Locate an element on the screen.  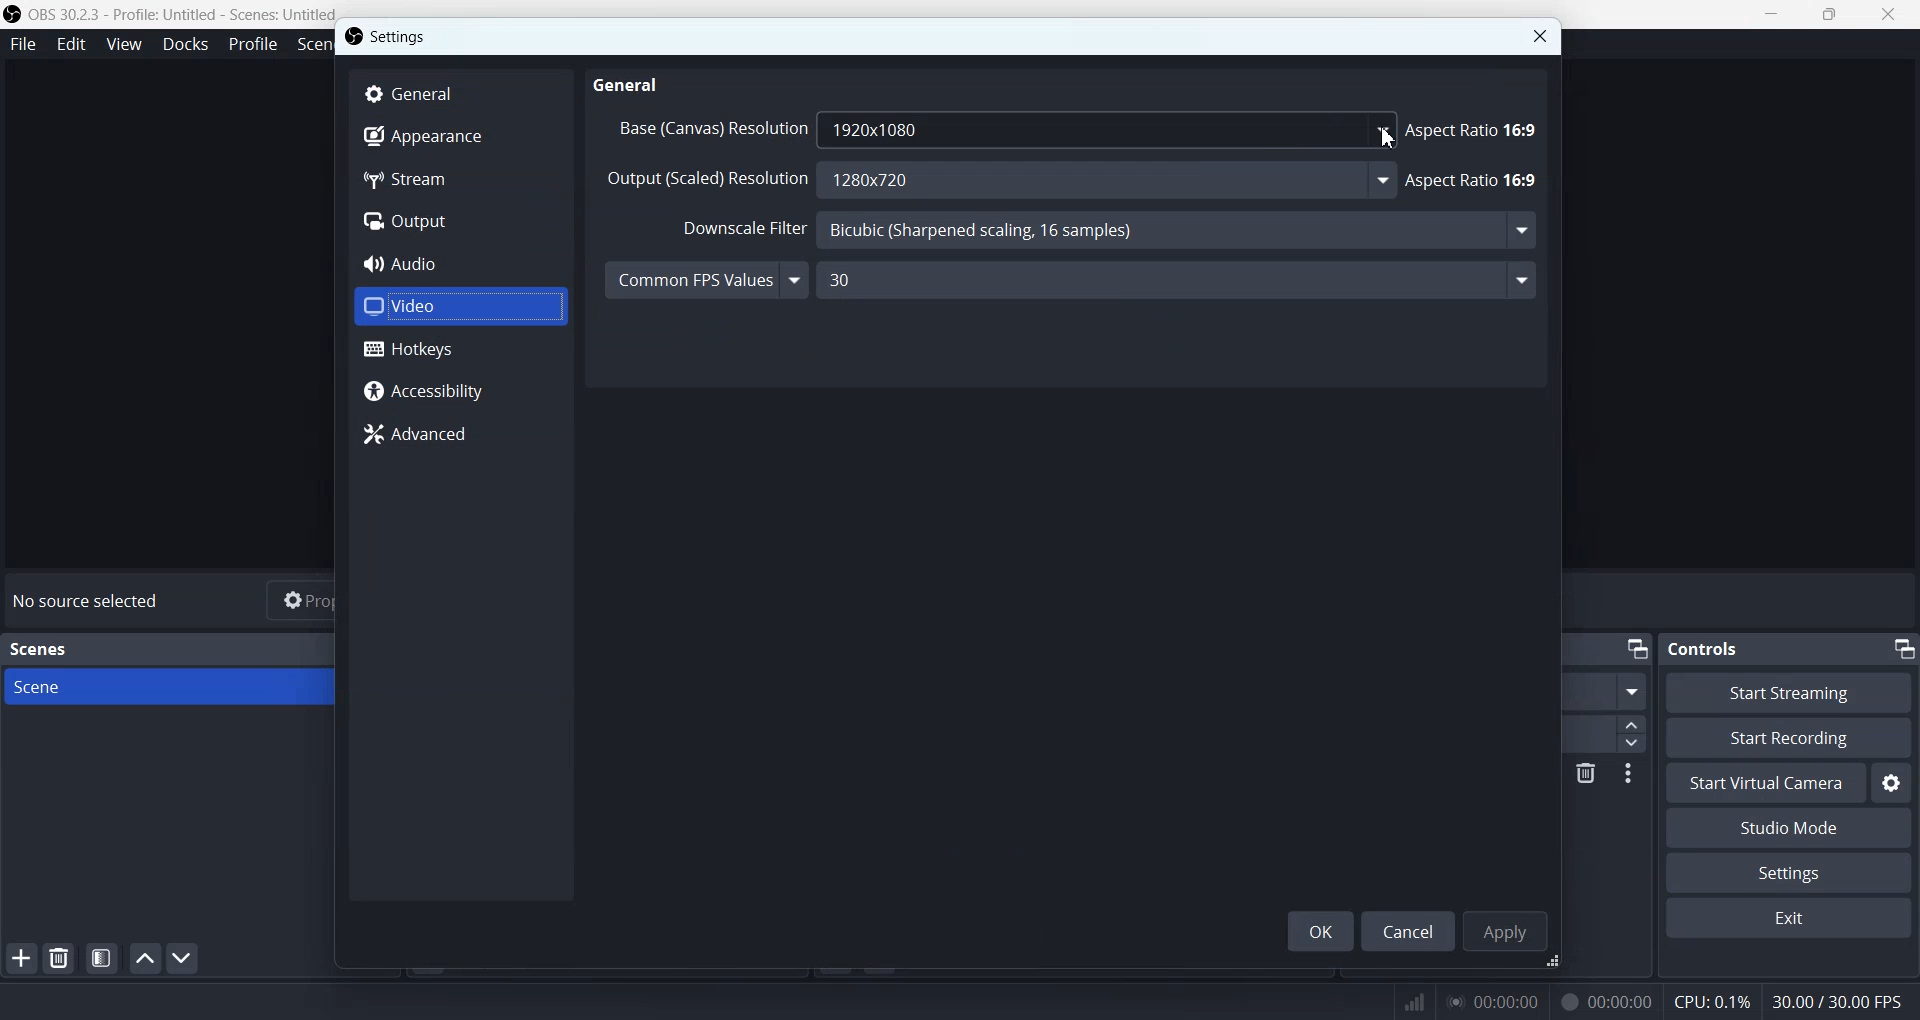
Settings is located at coordinates (1893, 785).